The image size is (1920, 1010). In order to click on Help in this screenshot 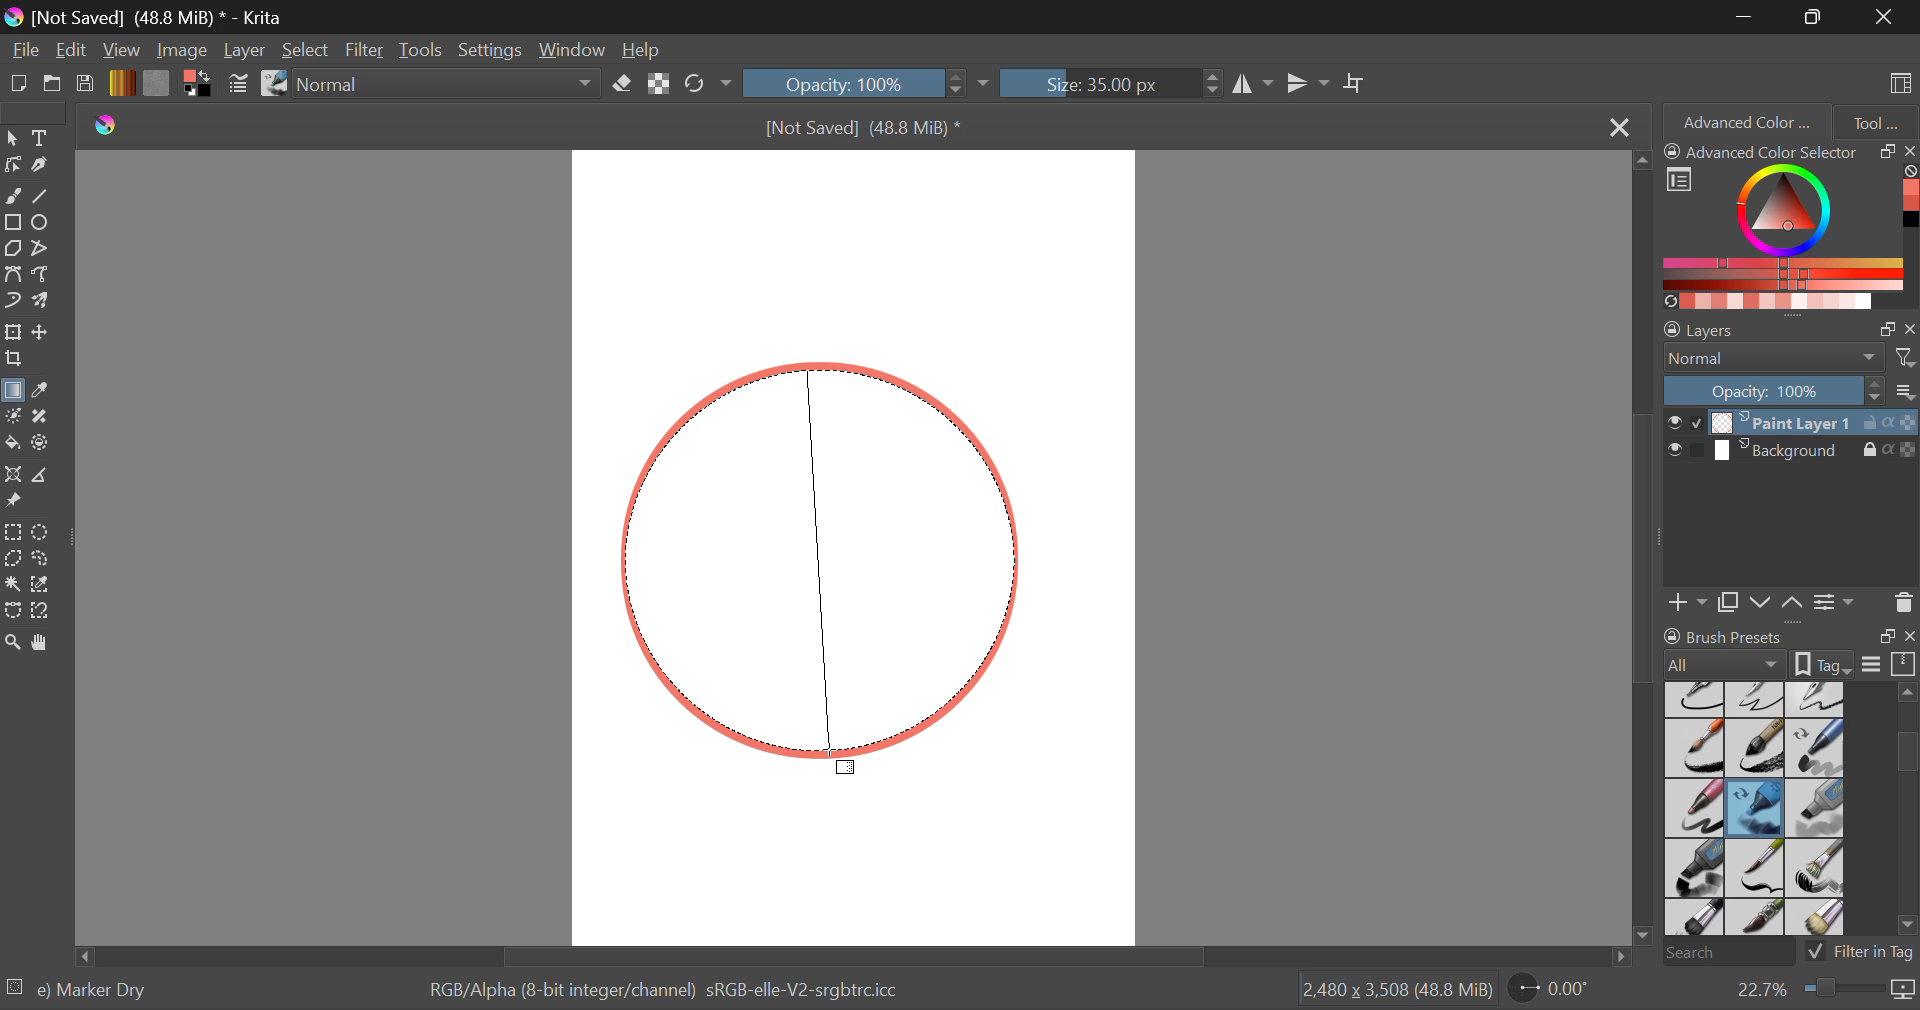, I will do `click(644, 52)`.